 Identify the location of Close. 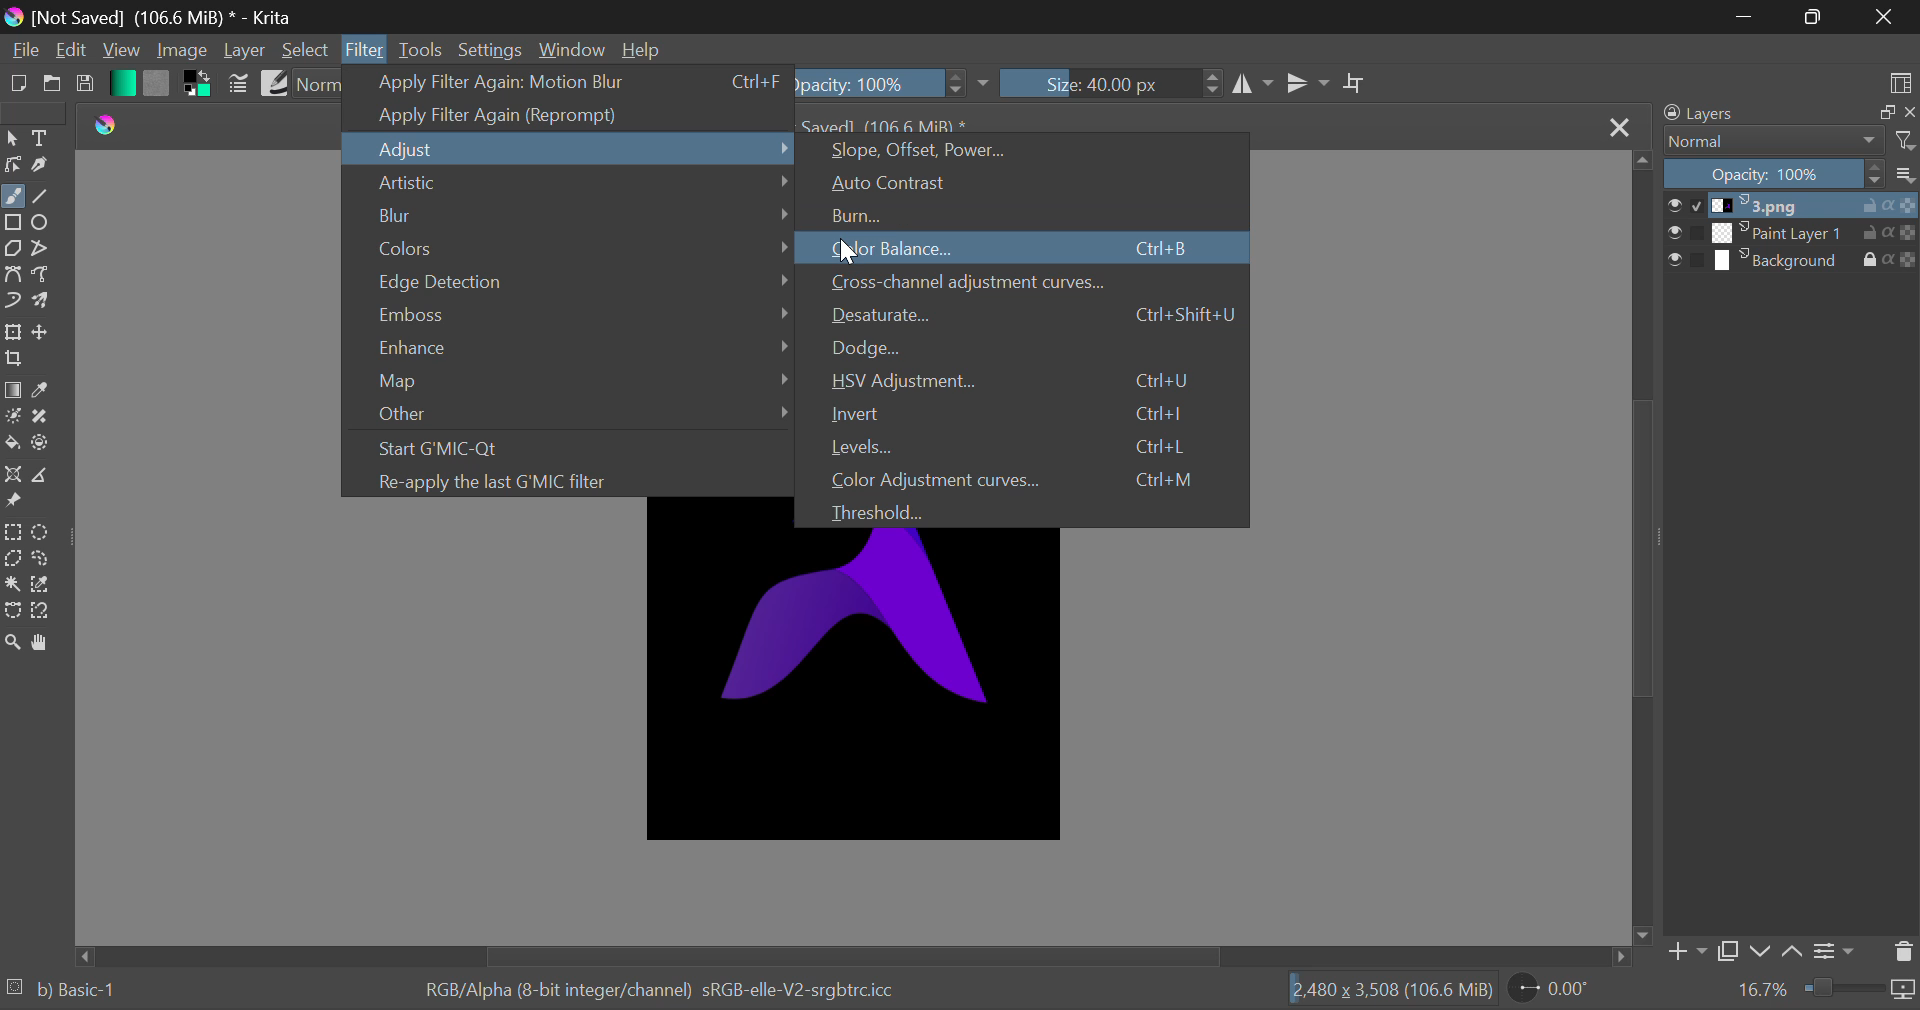
(1620, 124).